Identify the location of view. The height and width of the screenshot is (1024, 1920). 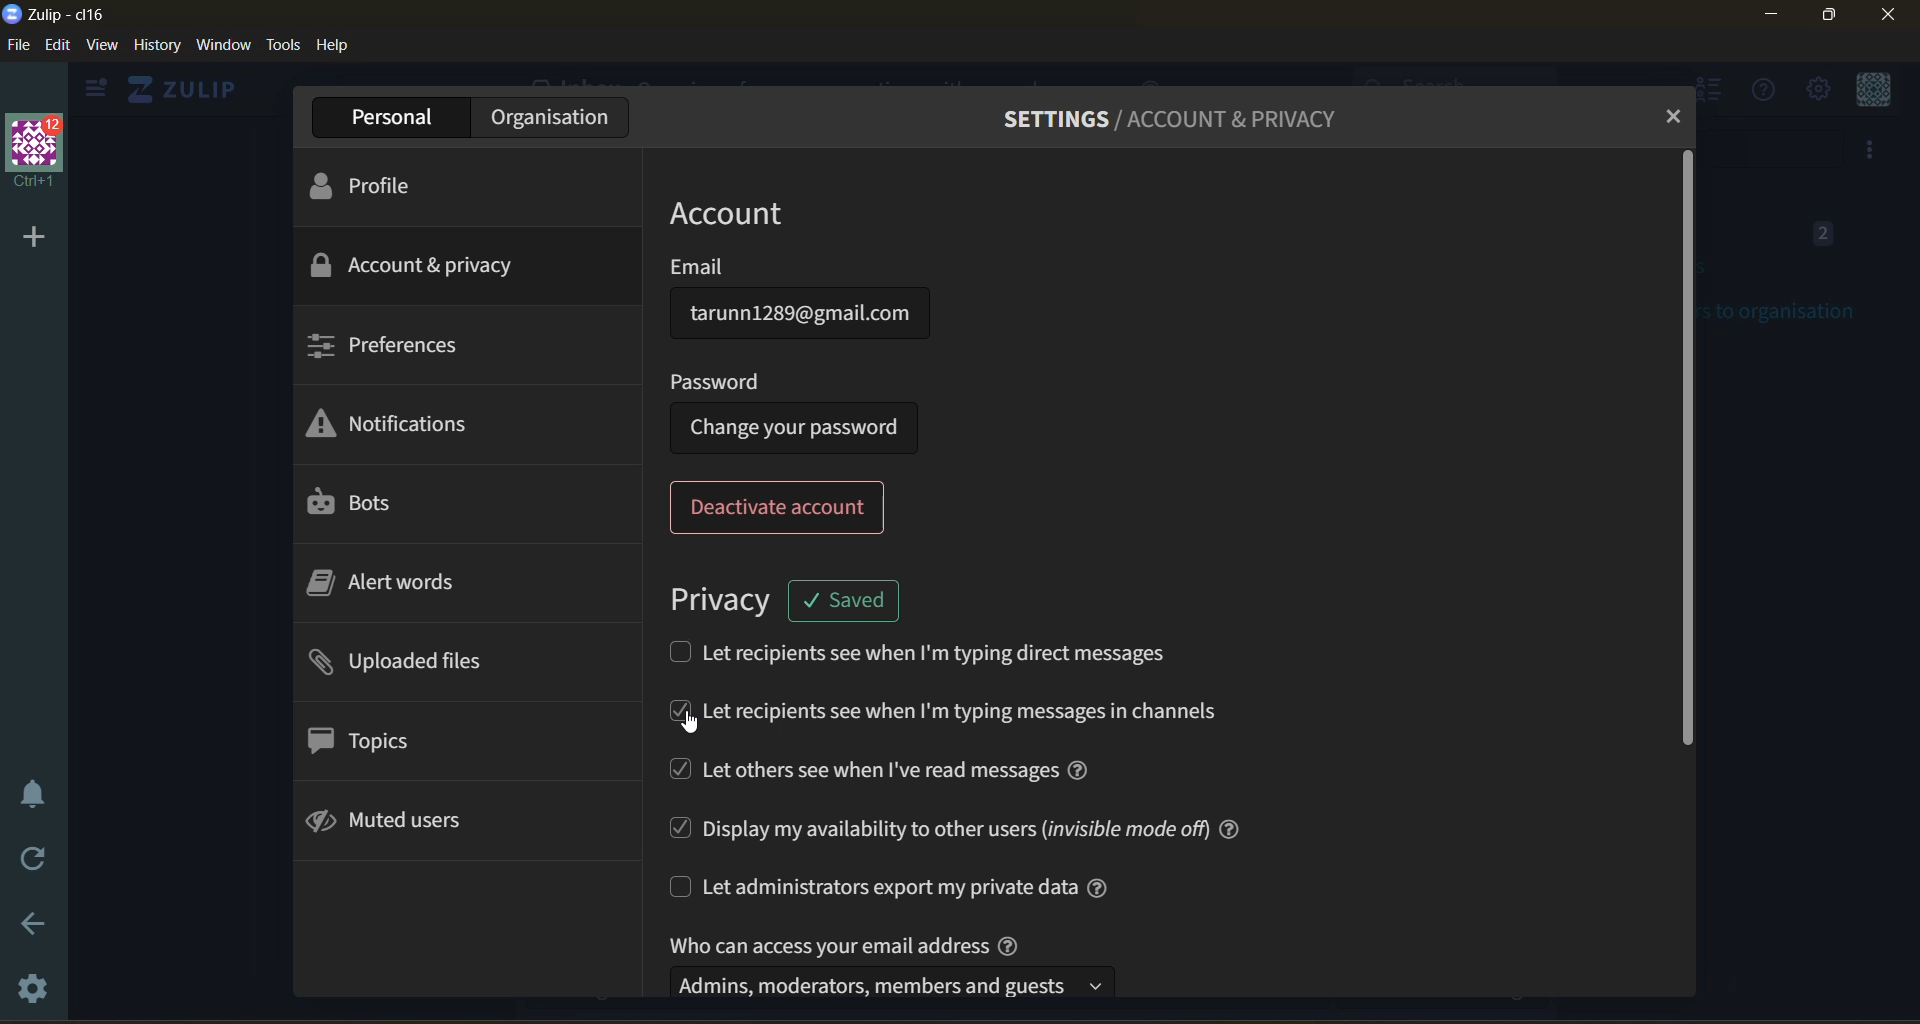
(102, 48).